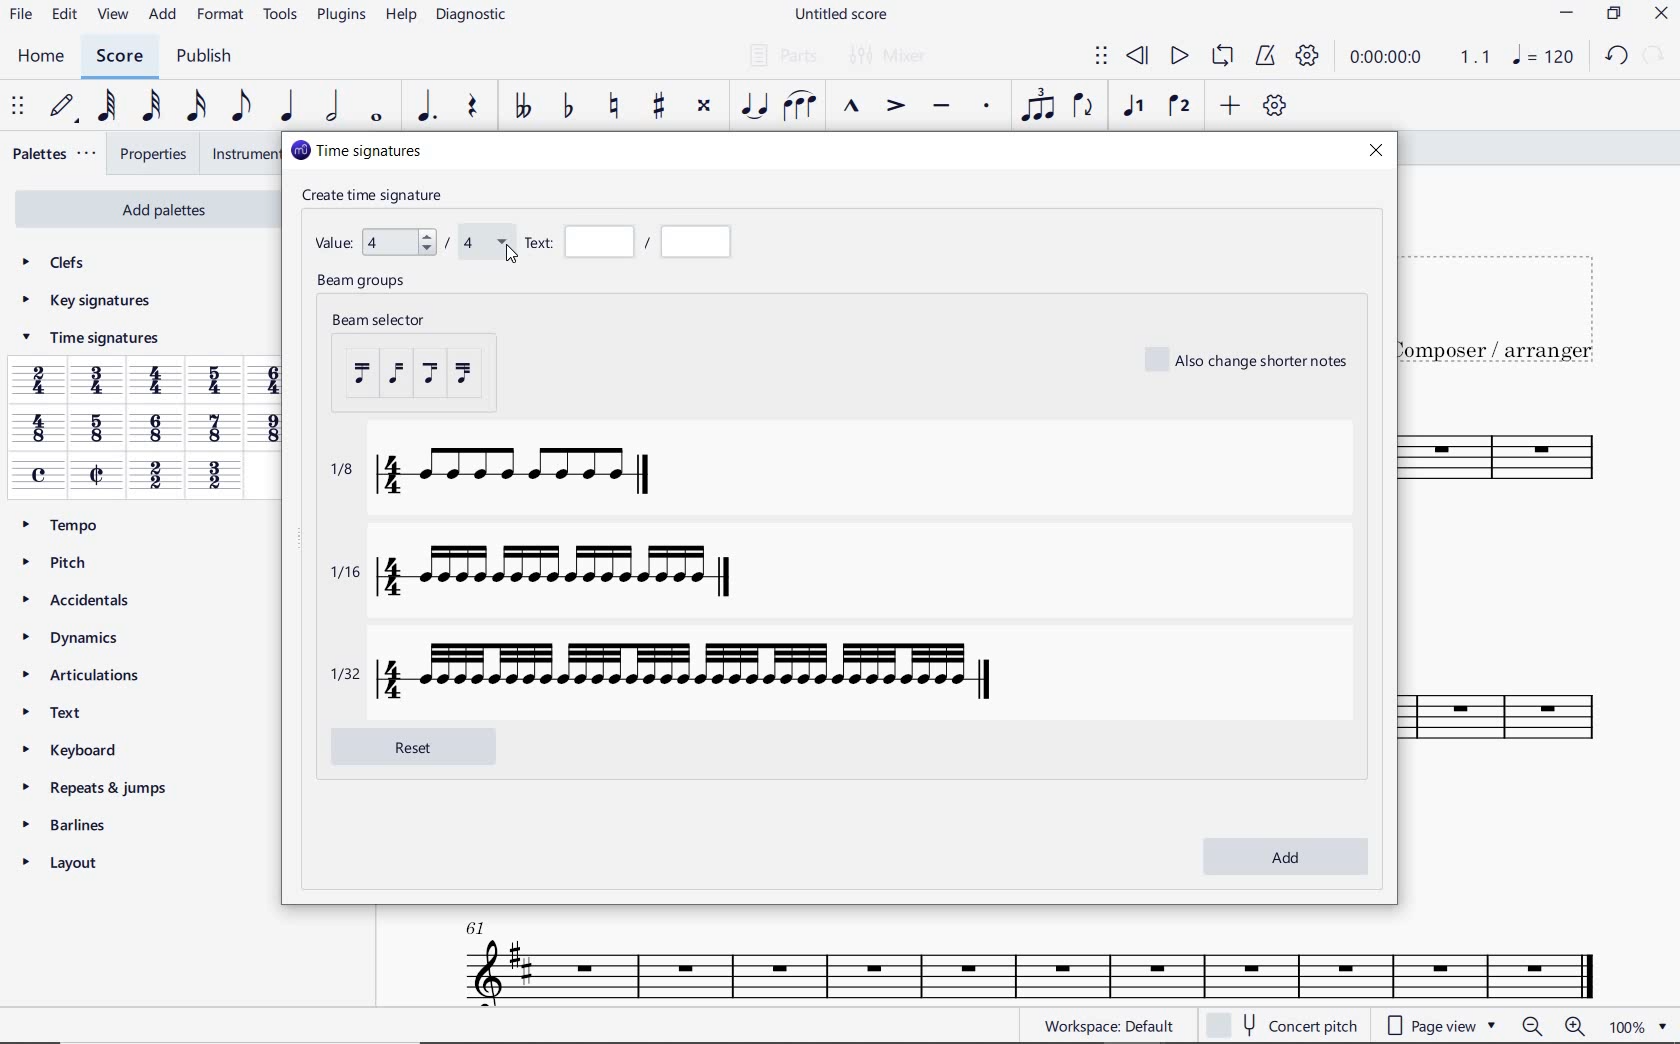 The height and width of the screenshot is (1044, 1680). Describe the element at coordinates (73, 748) in the screenshot. I see `KEYBOARD` at that location.